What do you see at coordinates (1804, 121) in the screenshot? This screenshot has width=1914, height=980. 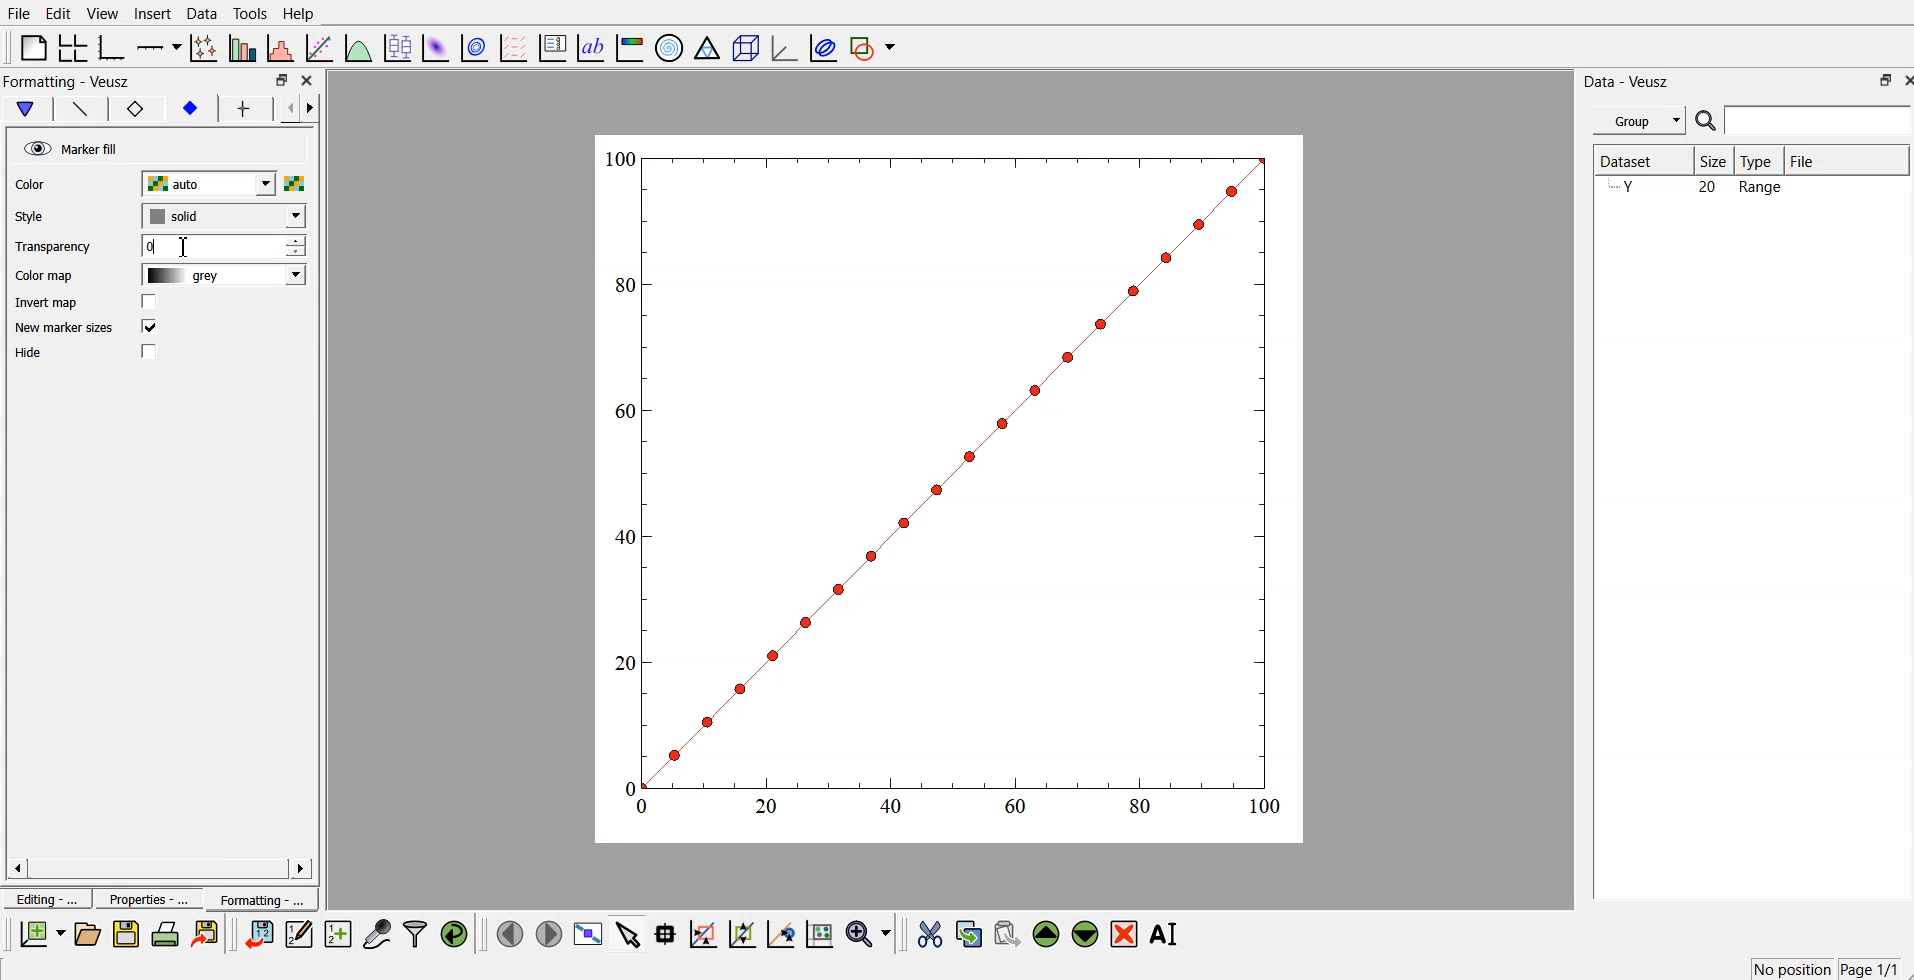 I see `Search` at bounding box center [1804, 121].